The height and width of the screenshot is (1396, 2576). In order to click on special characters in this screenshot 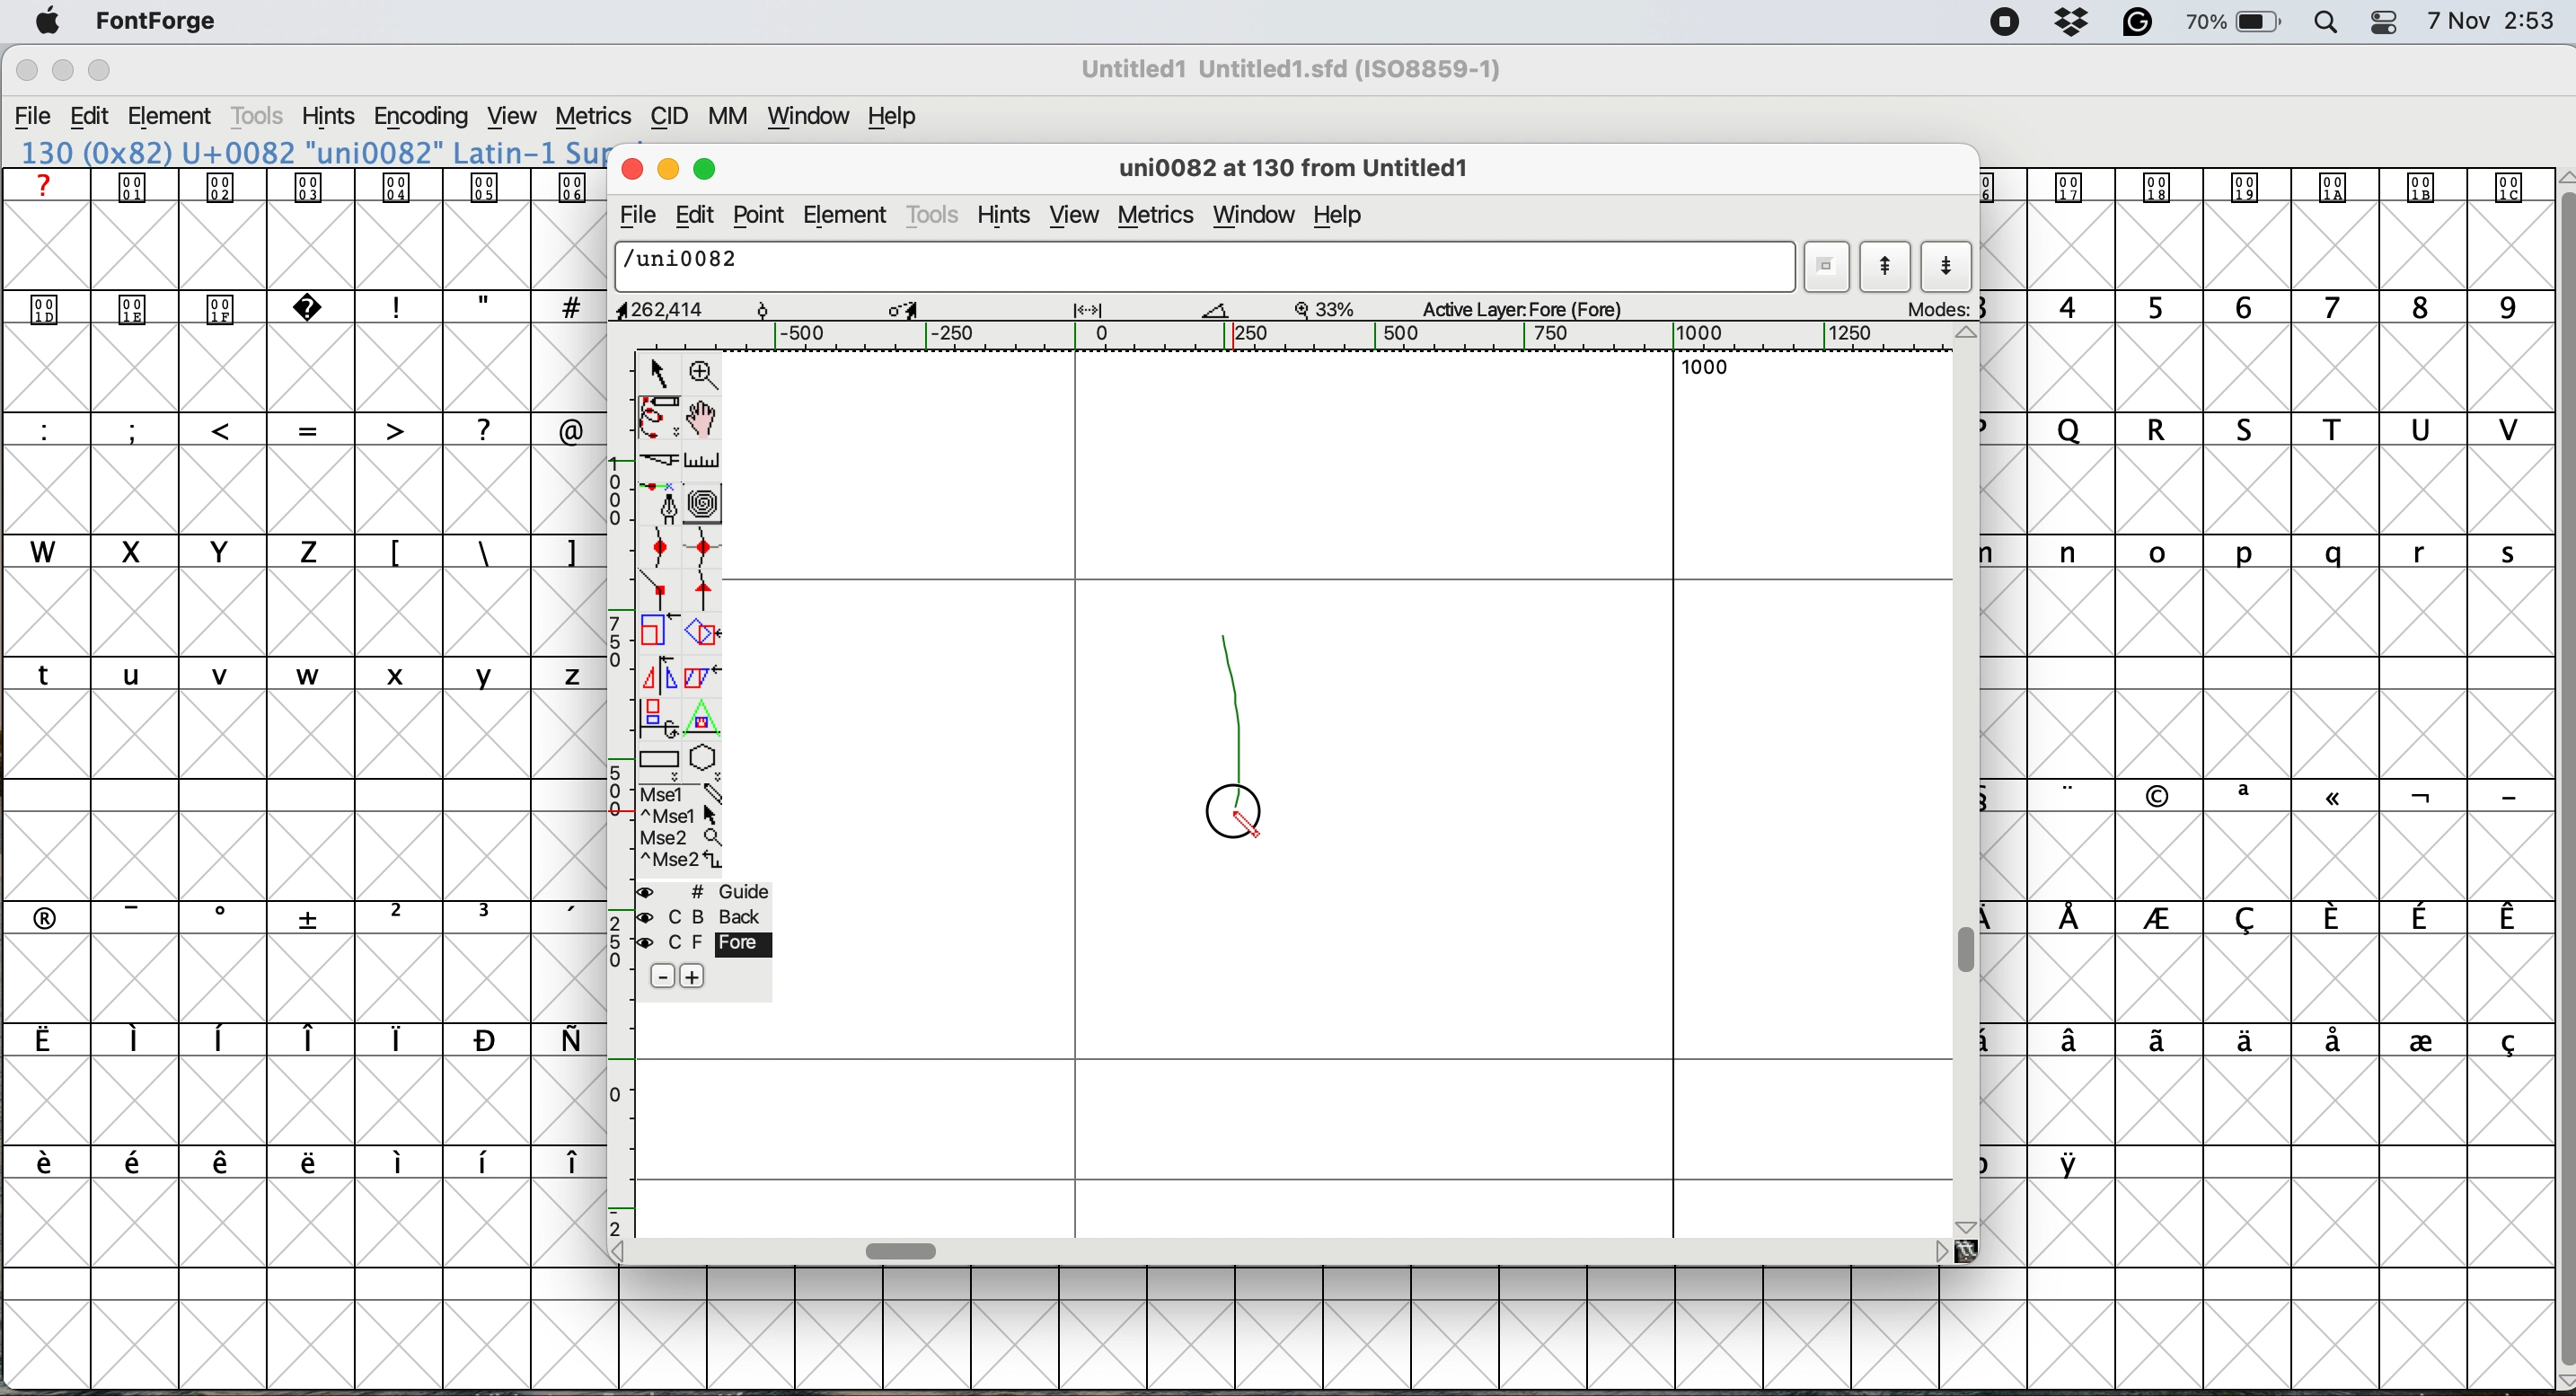, I will do `click(479, 306)`.